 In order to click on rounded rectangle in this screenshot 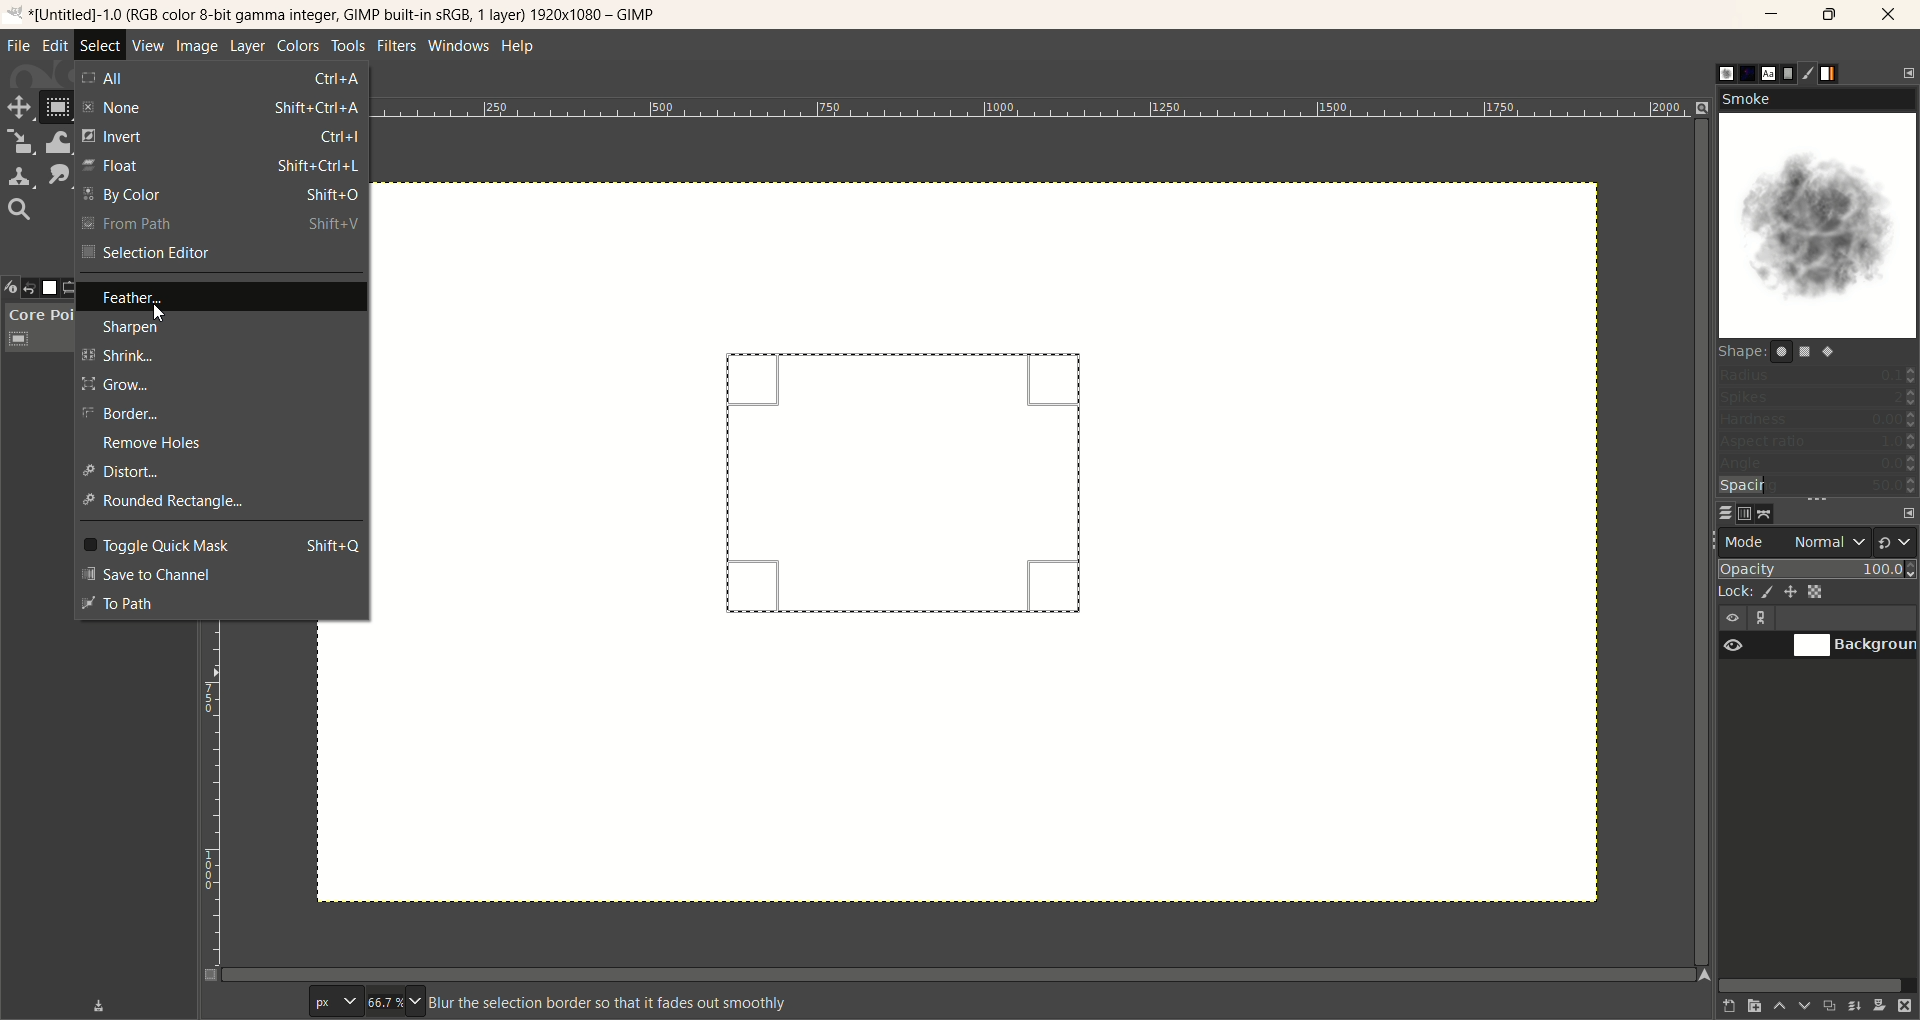, I will do `click(220, 504)`.